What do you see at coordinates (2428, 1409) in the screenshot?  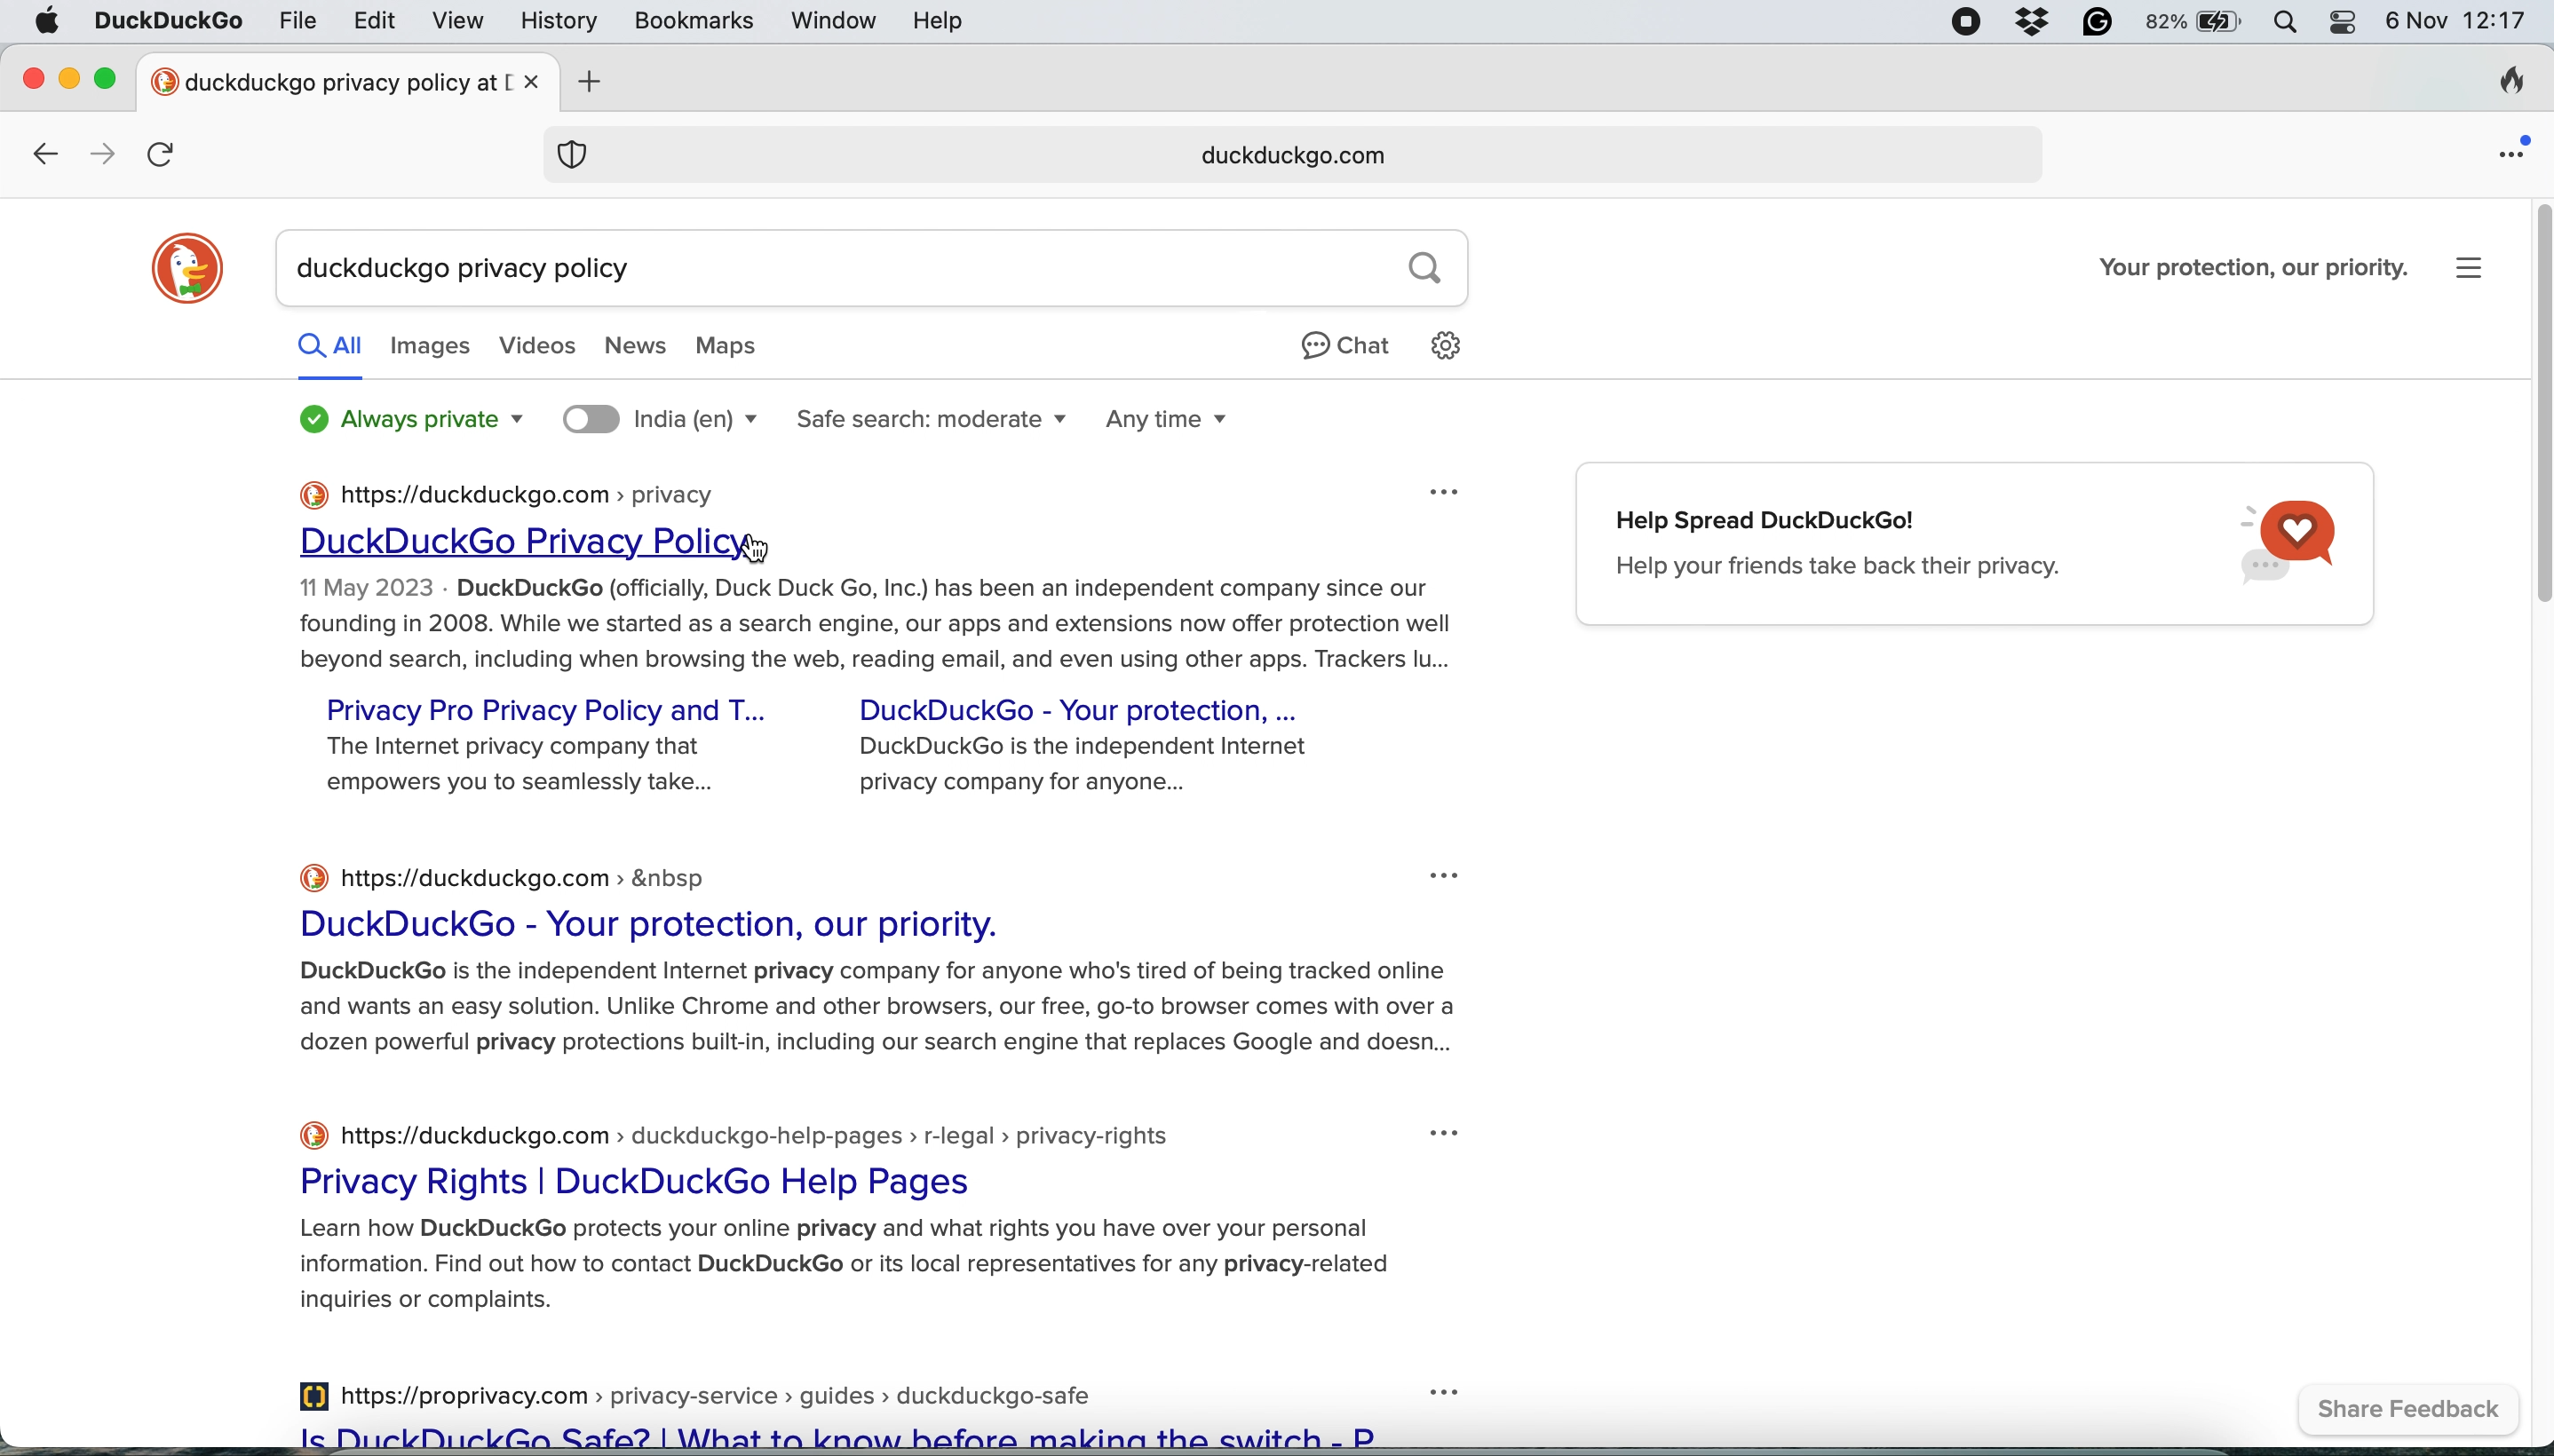 I see `share feedbac` at bounding box center [2428, 1409].